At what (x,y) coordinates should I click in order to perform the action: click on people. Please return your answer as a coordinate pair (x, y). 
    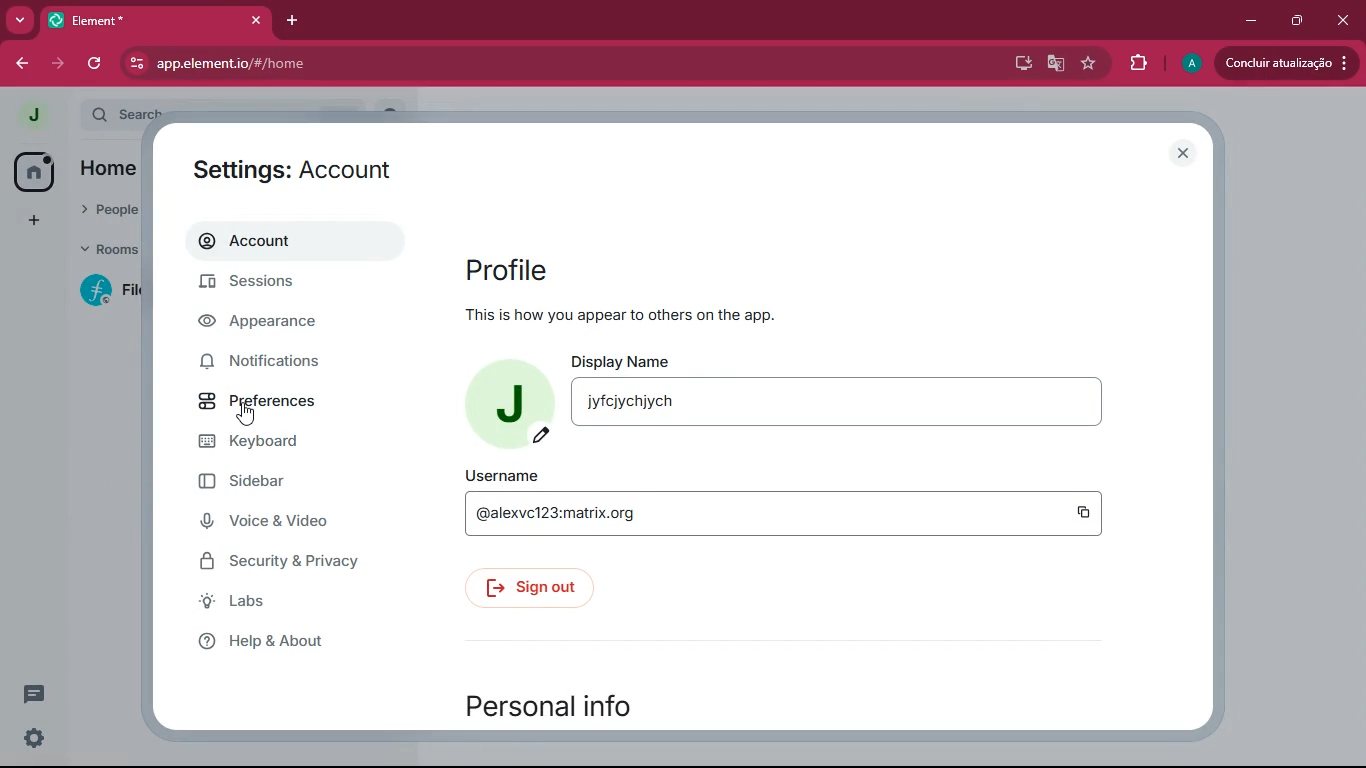
    Looking at the image, I should click on (110, 211).